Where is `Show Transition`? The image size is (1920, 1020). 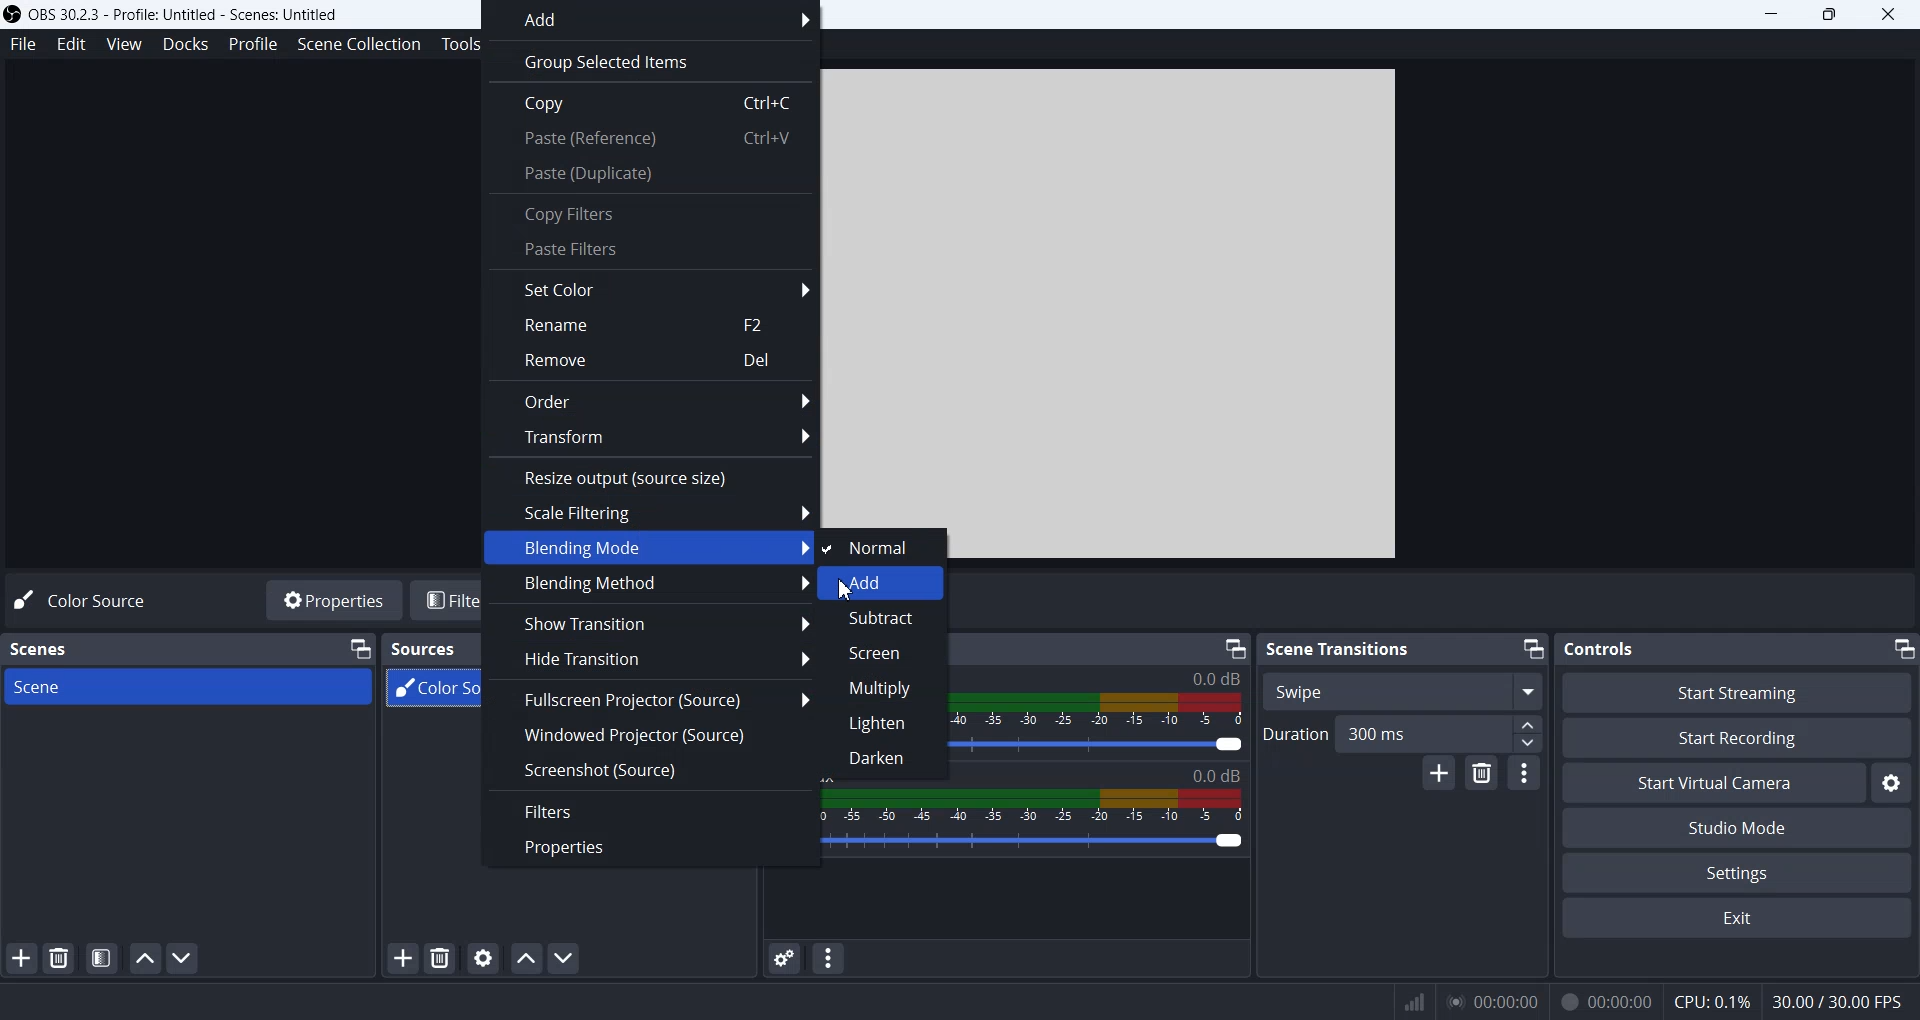
Show Transition is located at coordinates (650, 623).